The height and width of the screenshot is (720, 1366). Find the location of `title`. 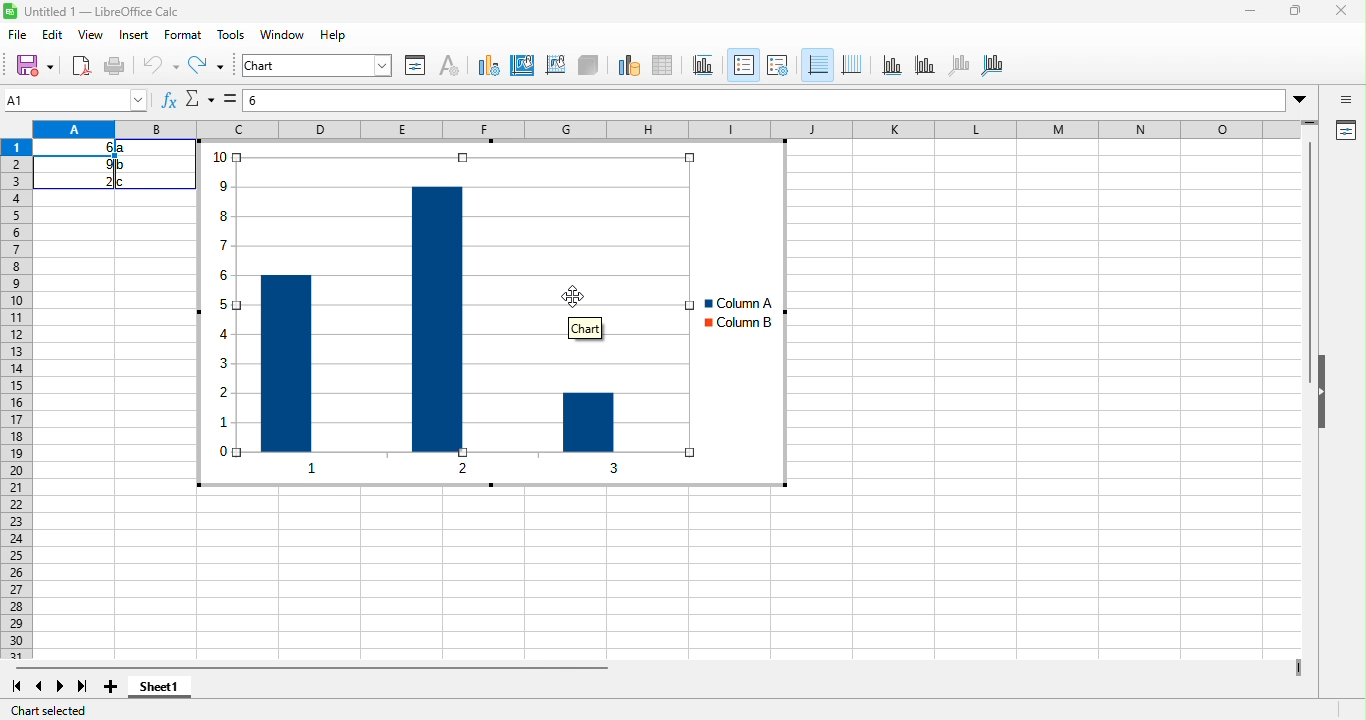

title is located at coordinates (94, 12).